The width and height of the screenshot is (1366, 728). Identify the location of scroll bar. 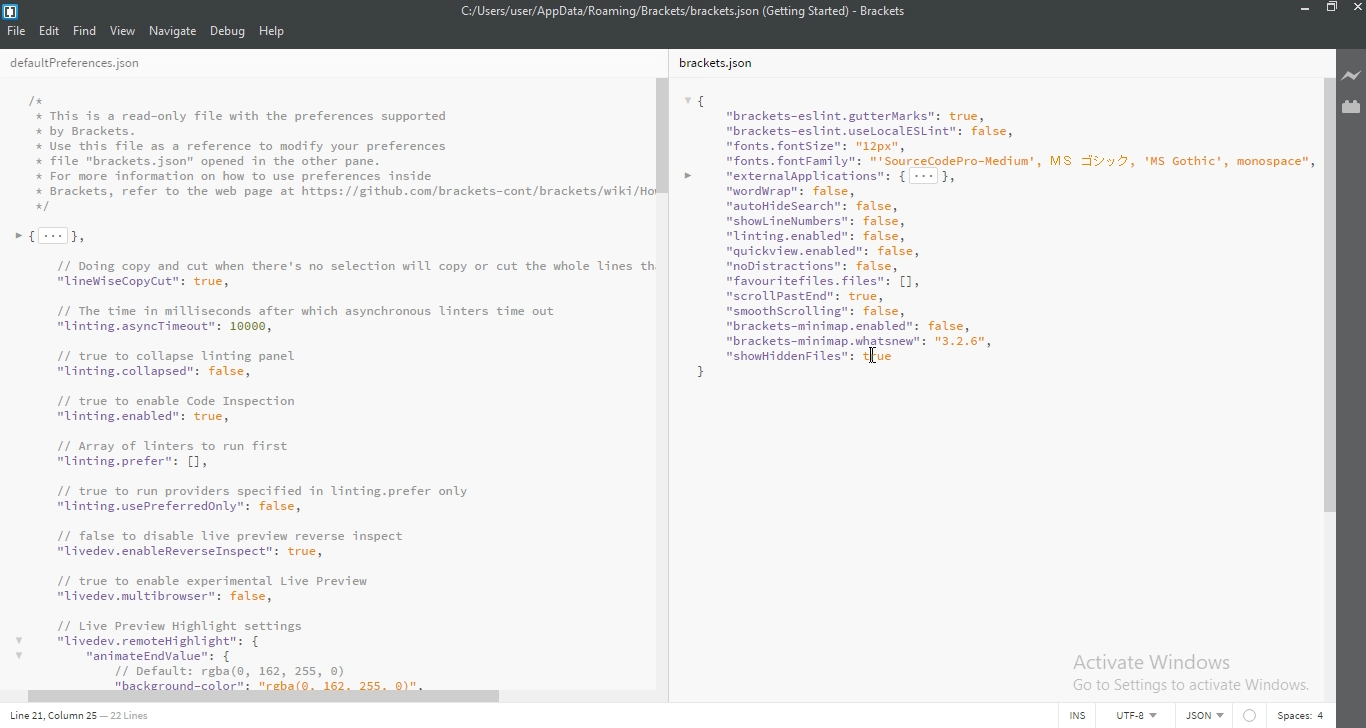
(1324, 294).